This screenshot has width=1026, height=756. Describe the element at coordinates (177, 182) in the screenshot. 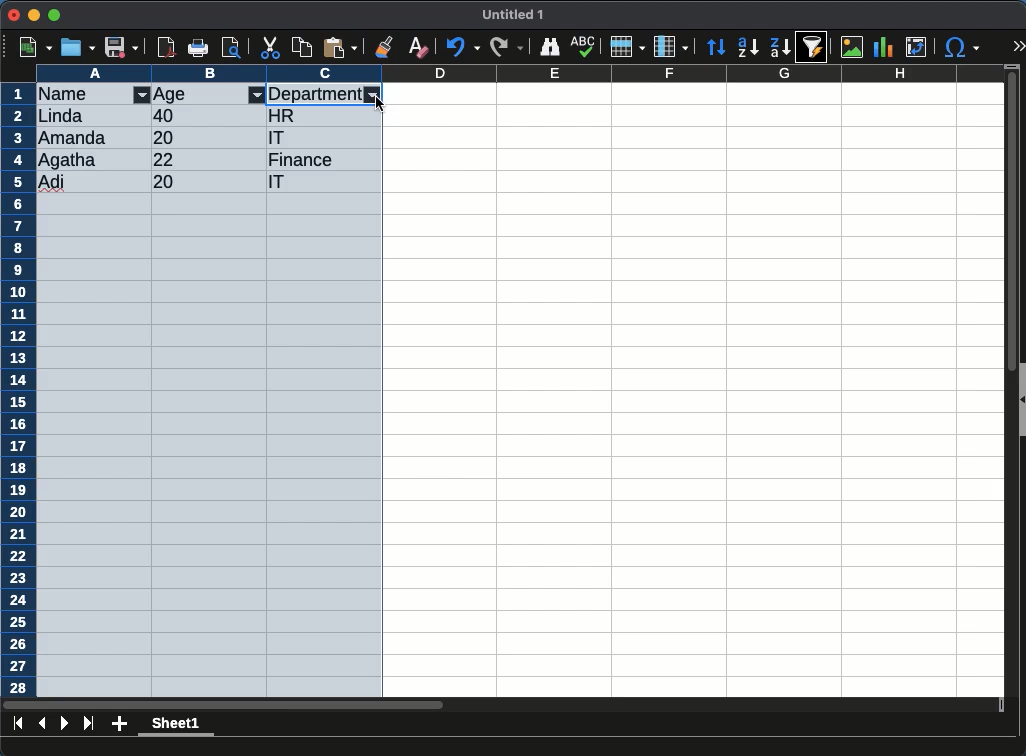

I see `20` at that location.